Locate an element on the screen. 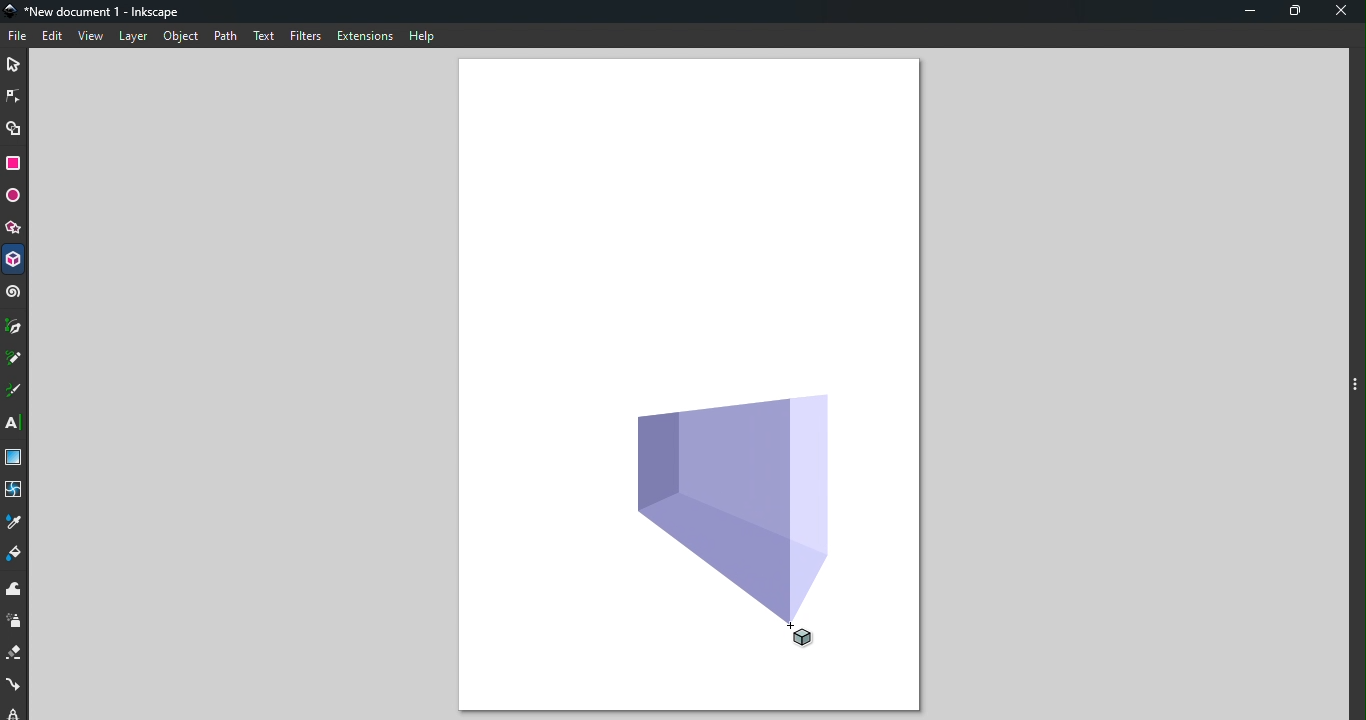 This screenshot has height=720, width=1366. Connector tool is located at coordinates (15, 685).